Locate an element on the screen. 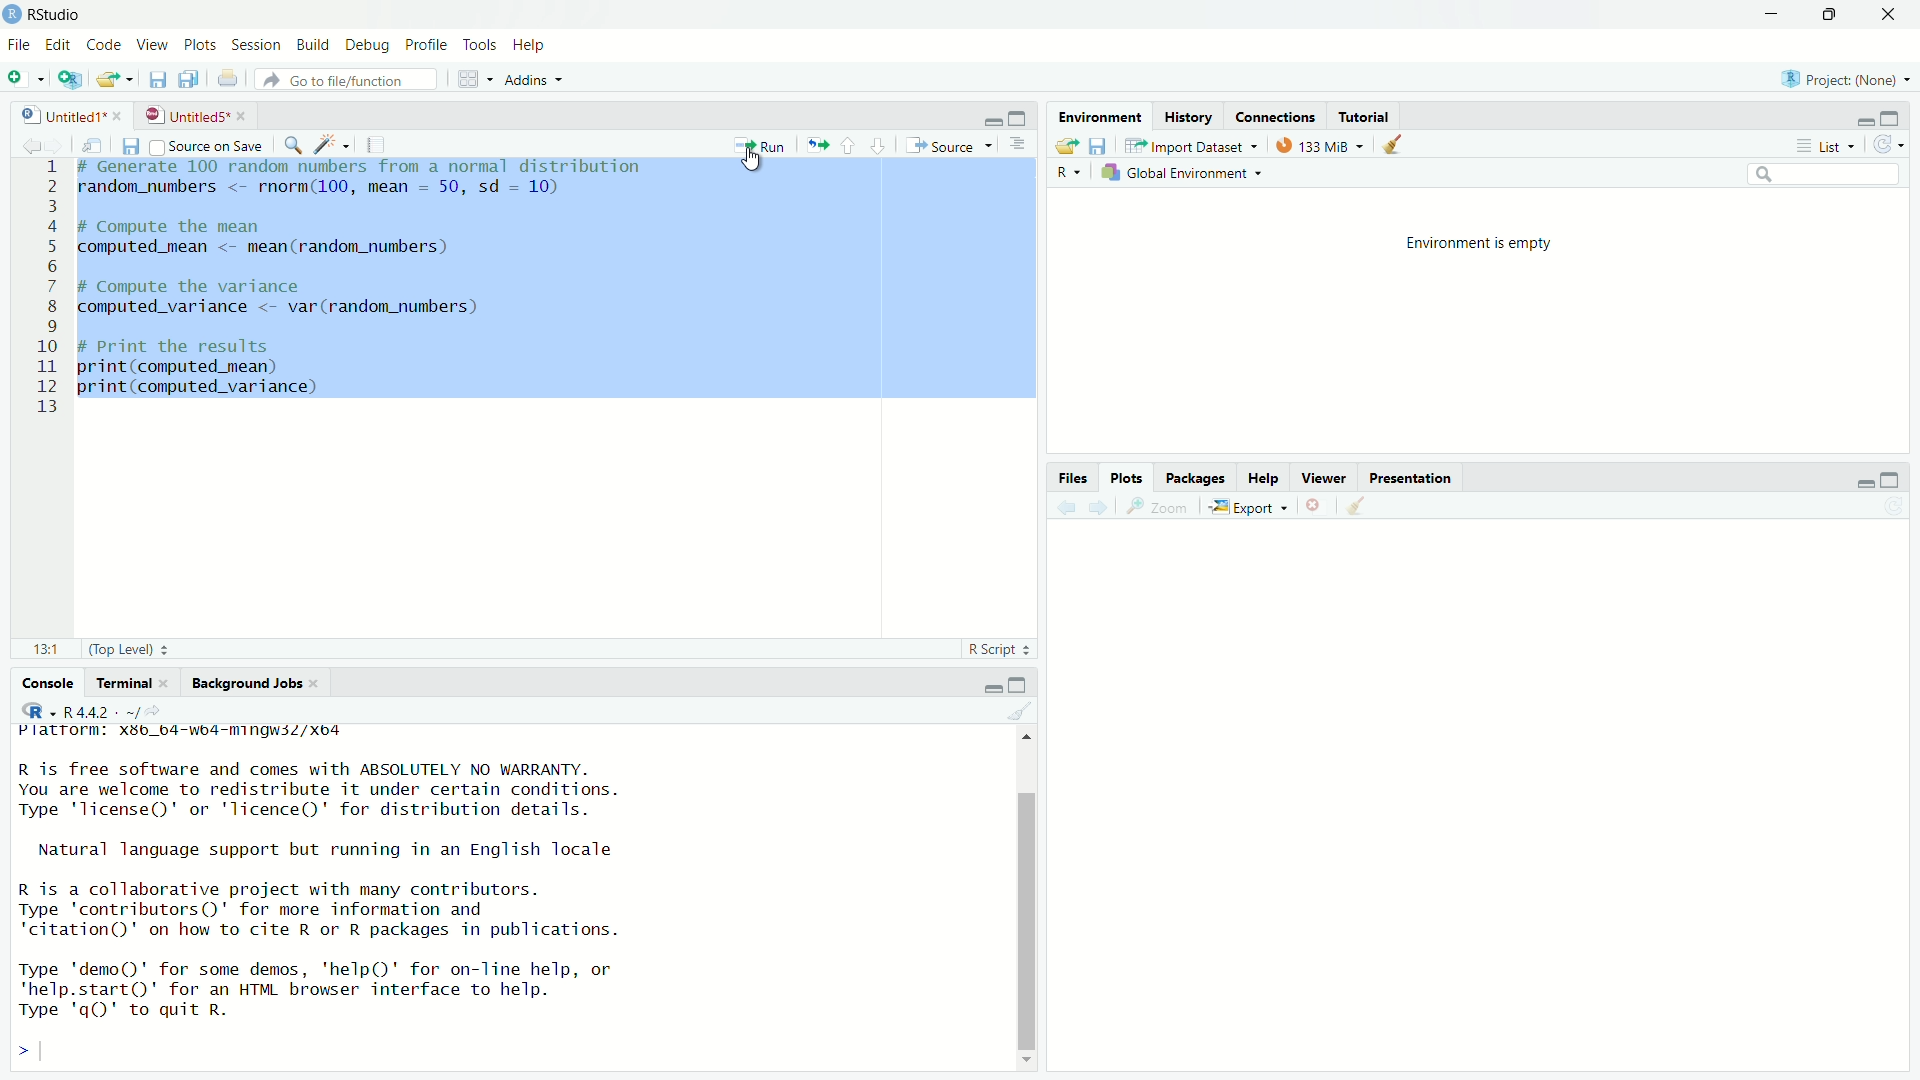 Image resolution: width=1920 pixels, height=1080 pixels. cursor is located at coordinates (754, 160).